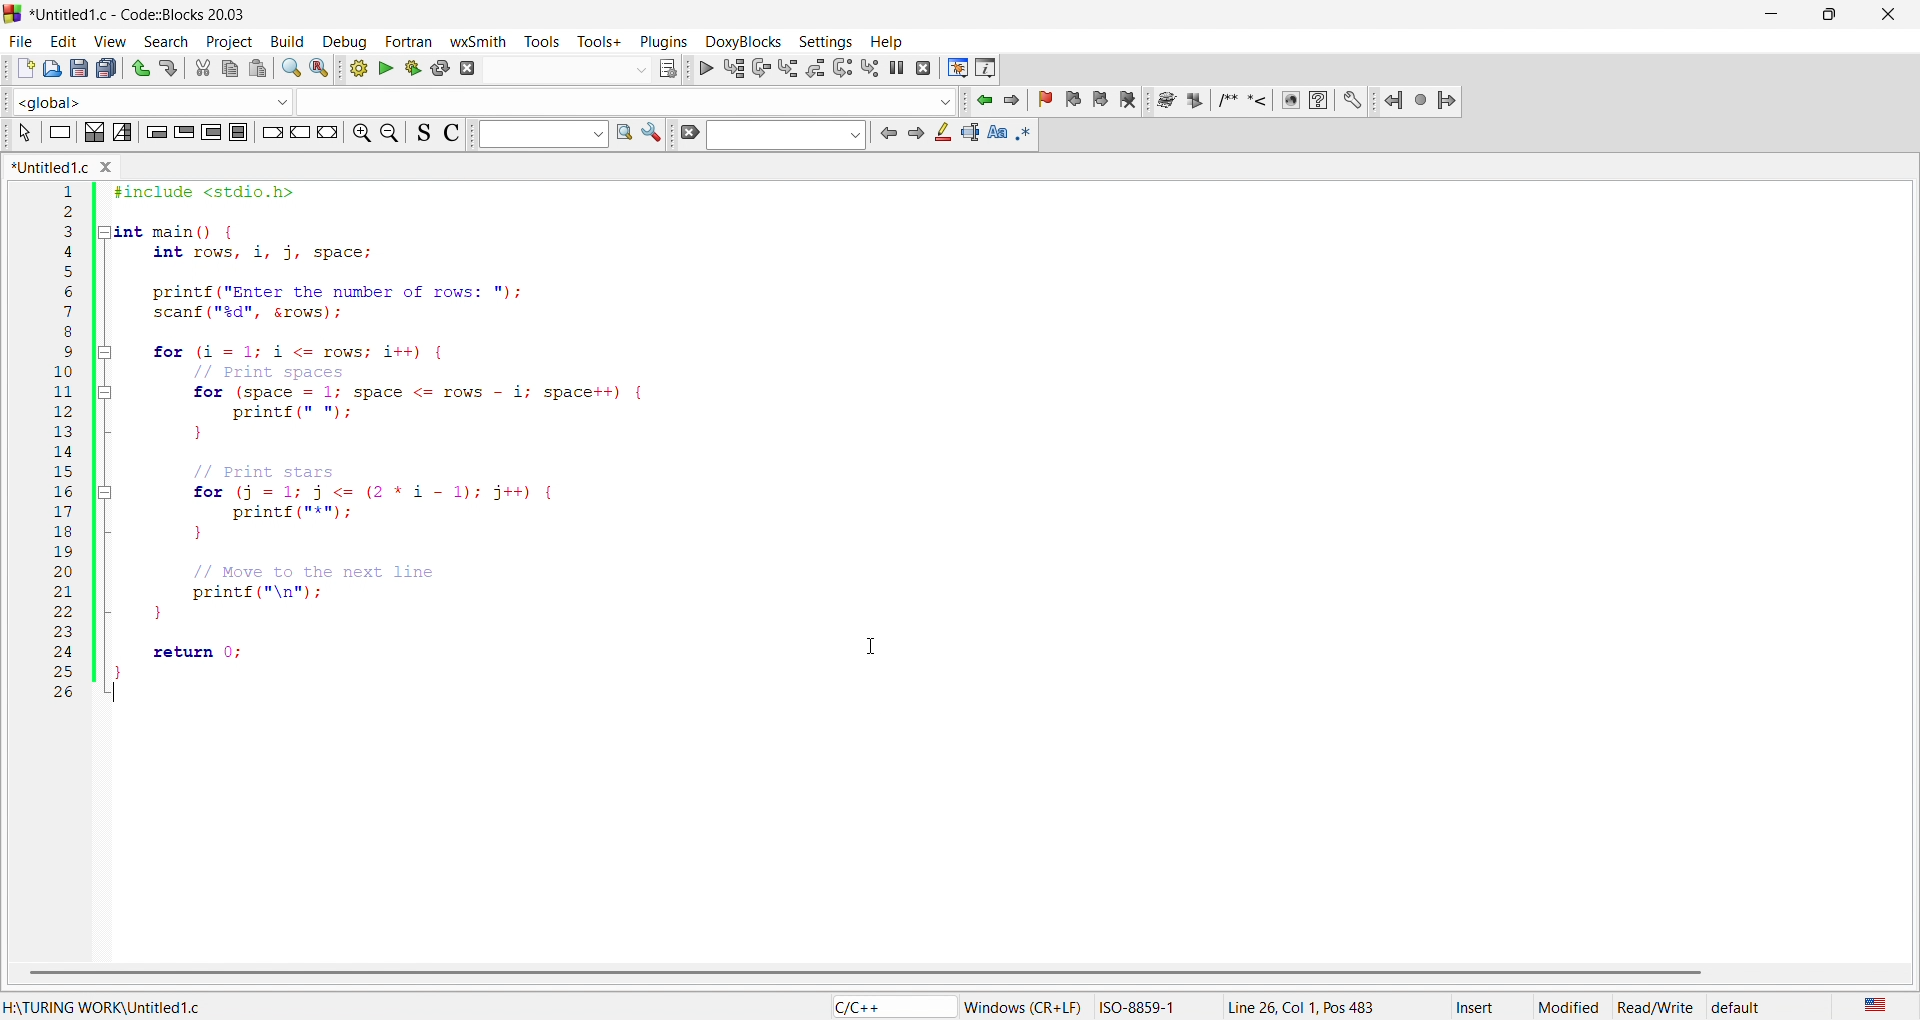 The image size is (1920, 1020). Describe the element at coordinates (1874, 1005) in the screenshot. I see `us english` at that location.